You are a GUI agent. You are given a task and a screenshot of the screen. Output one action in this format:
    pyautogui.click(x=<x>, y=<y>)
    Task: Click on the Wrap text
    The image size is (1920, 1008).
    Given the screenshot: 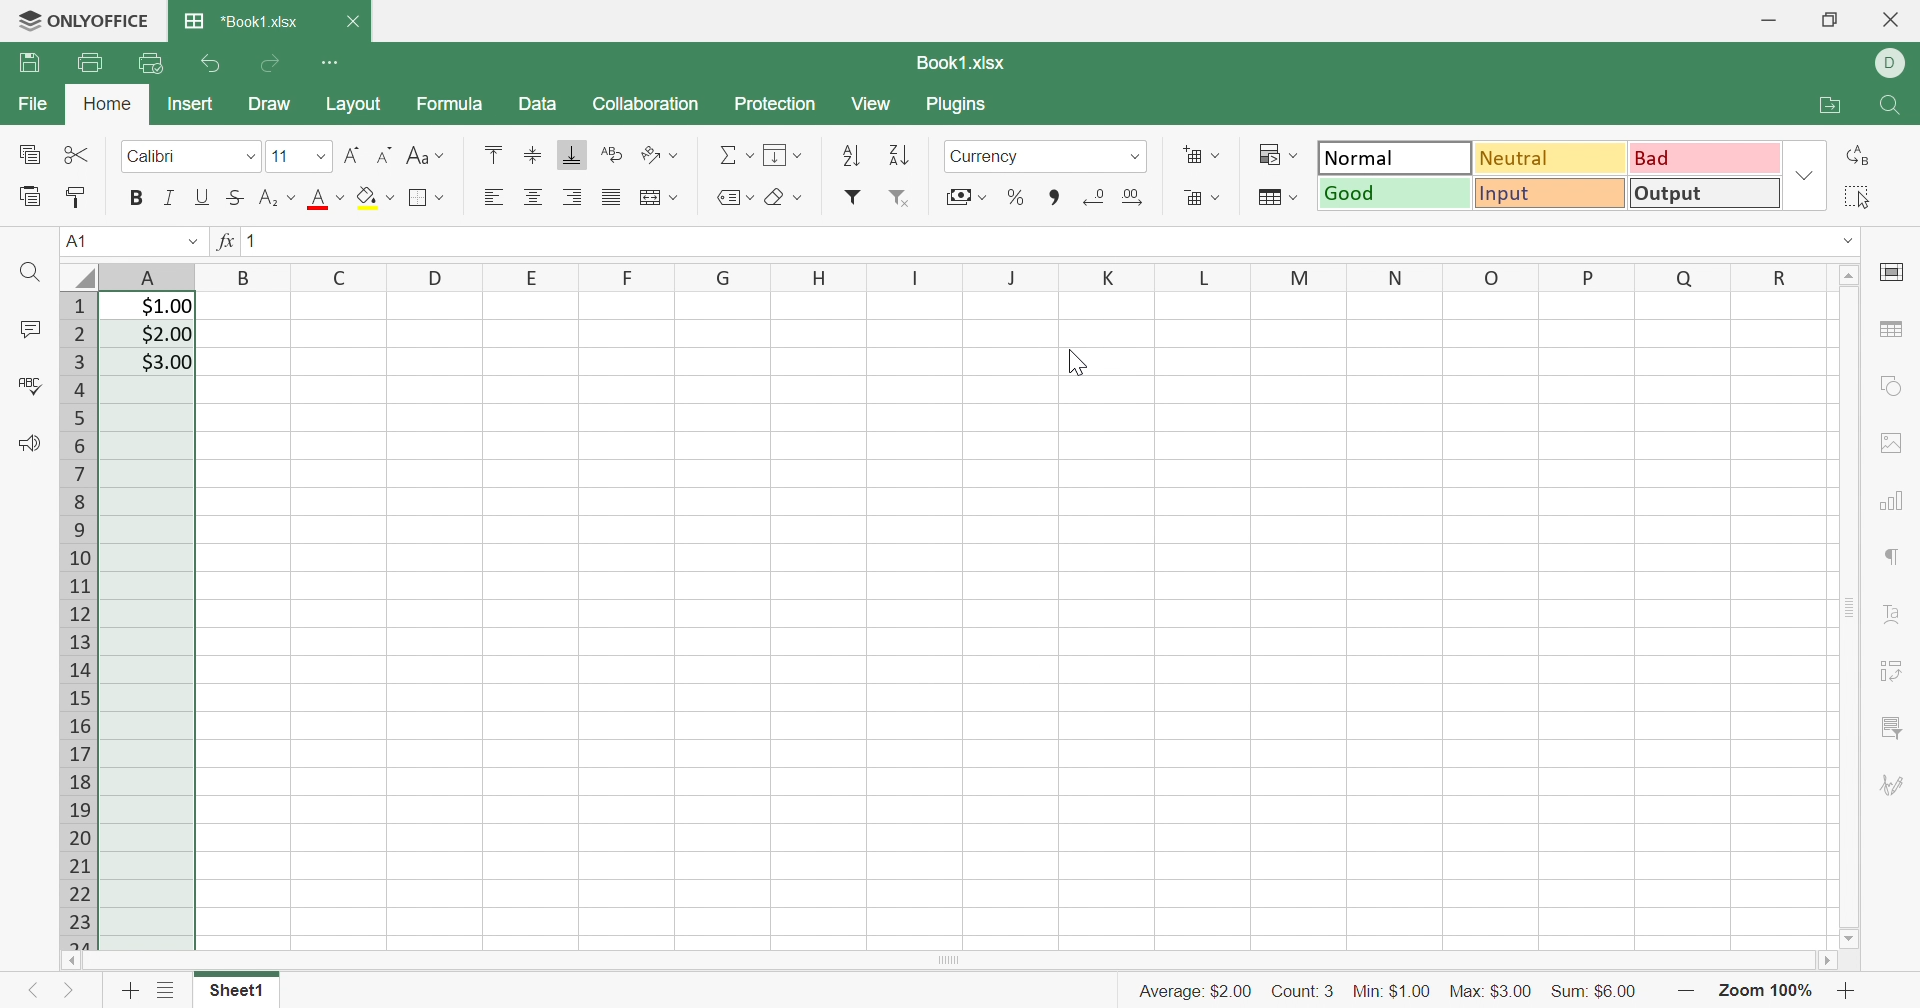 What is the action you would take?
    pyautogui.click(x=655, y=198)
    